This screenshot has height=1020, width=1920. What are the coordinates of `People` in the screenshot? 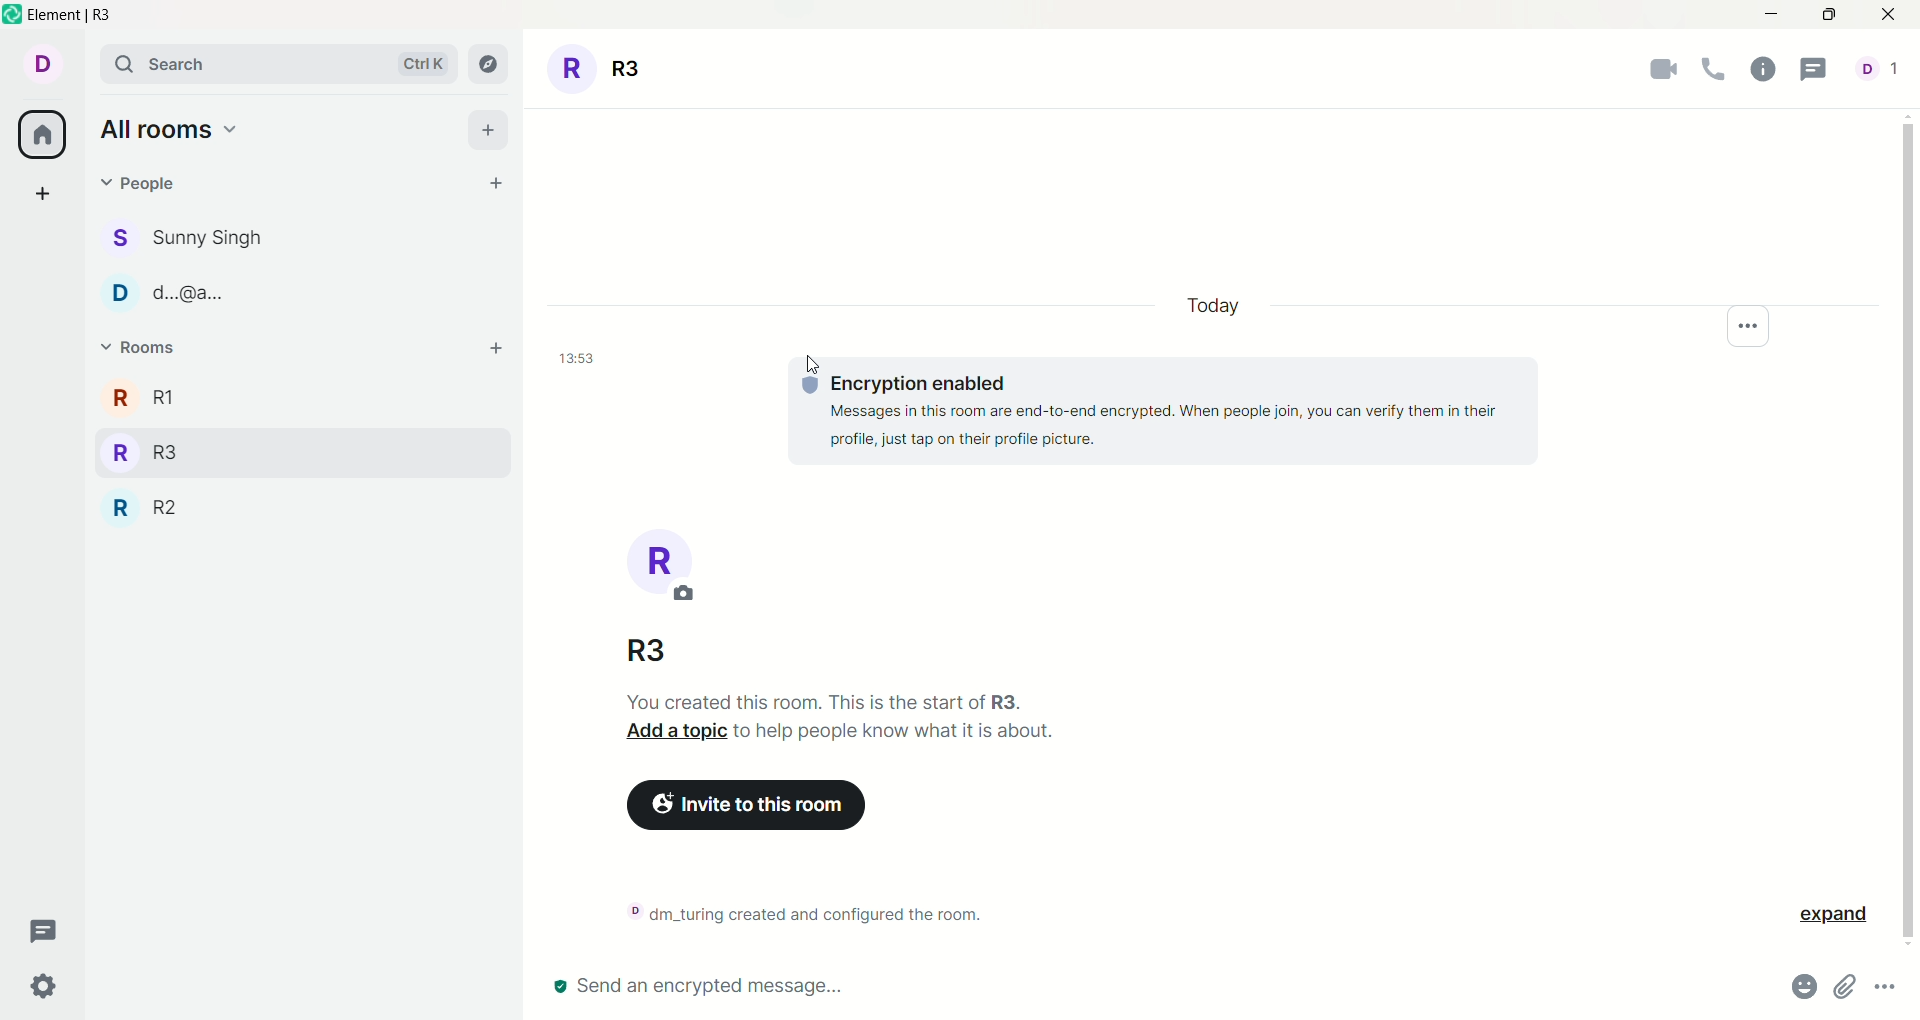 It's located at (164, 296).